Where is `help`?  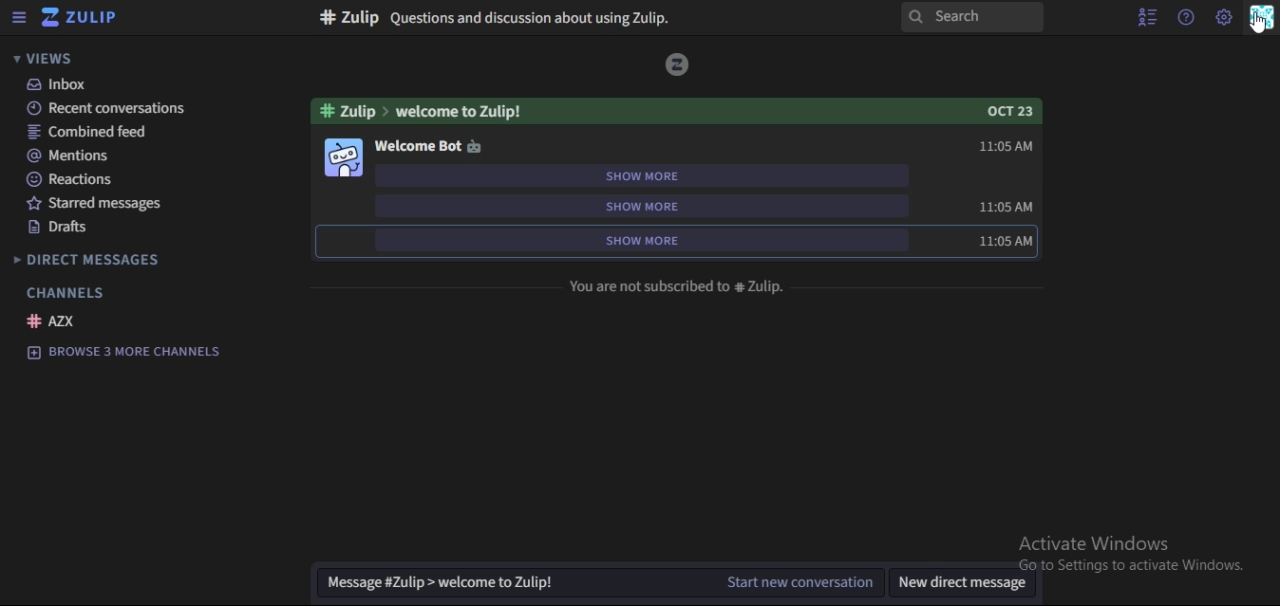 help is located at coordinates (1184, 18).